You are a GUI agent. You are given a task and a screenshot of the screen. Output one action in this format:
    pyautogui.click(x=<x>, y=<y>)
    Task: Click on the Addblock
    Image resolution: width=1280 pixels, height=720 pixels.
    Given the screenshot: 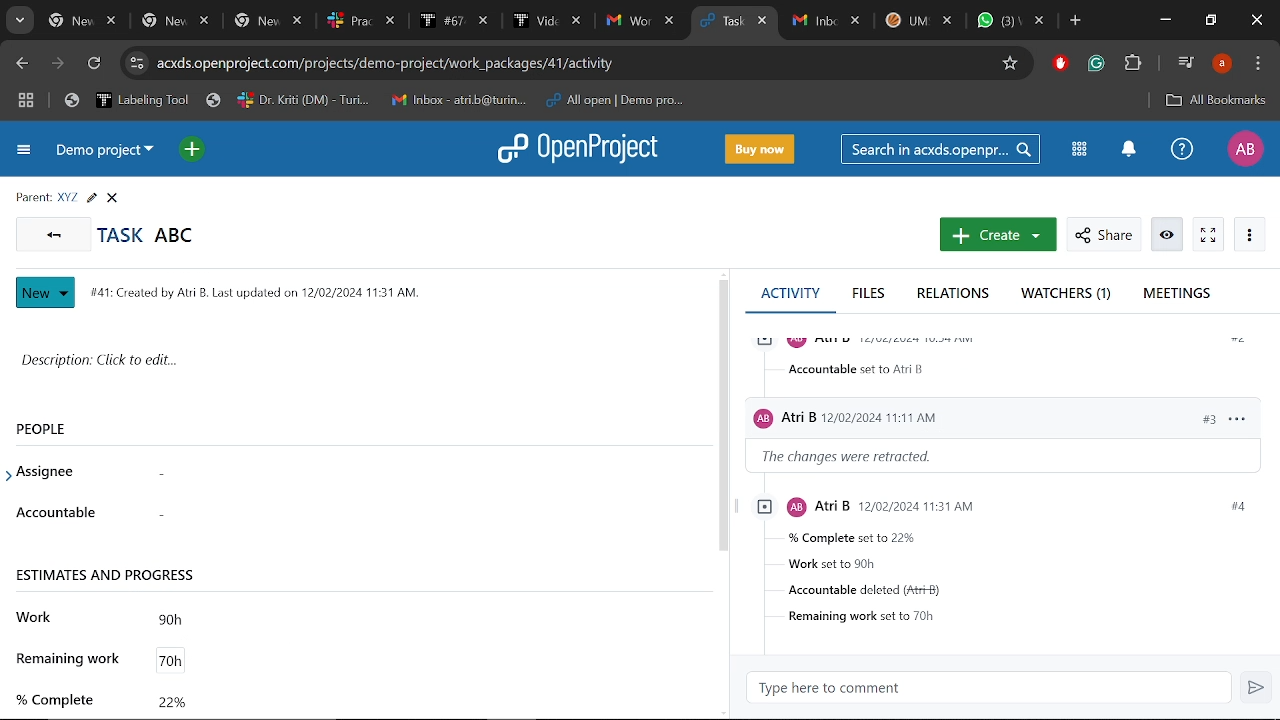 What is the action you would take?
    pyautogui.click(x=1061, y=64)
    